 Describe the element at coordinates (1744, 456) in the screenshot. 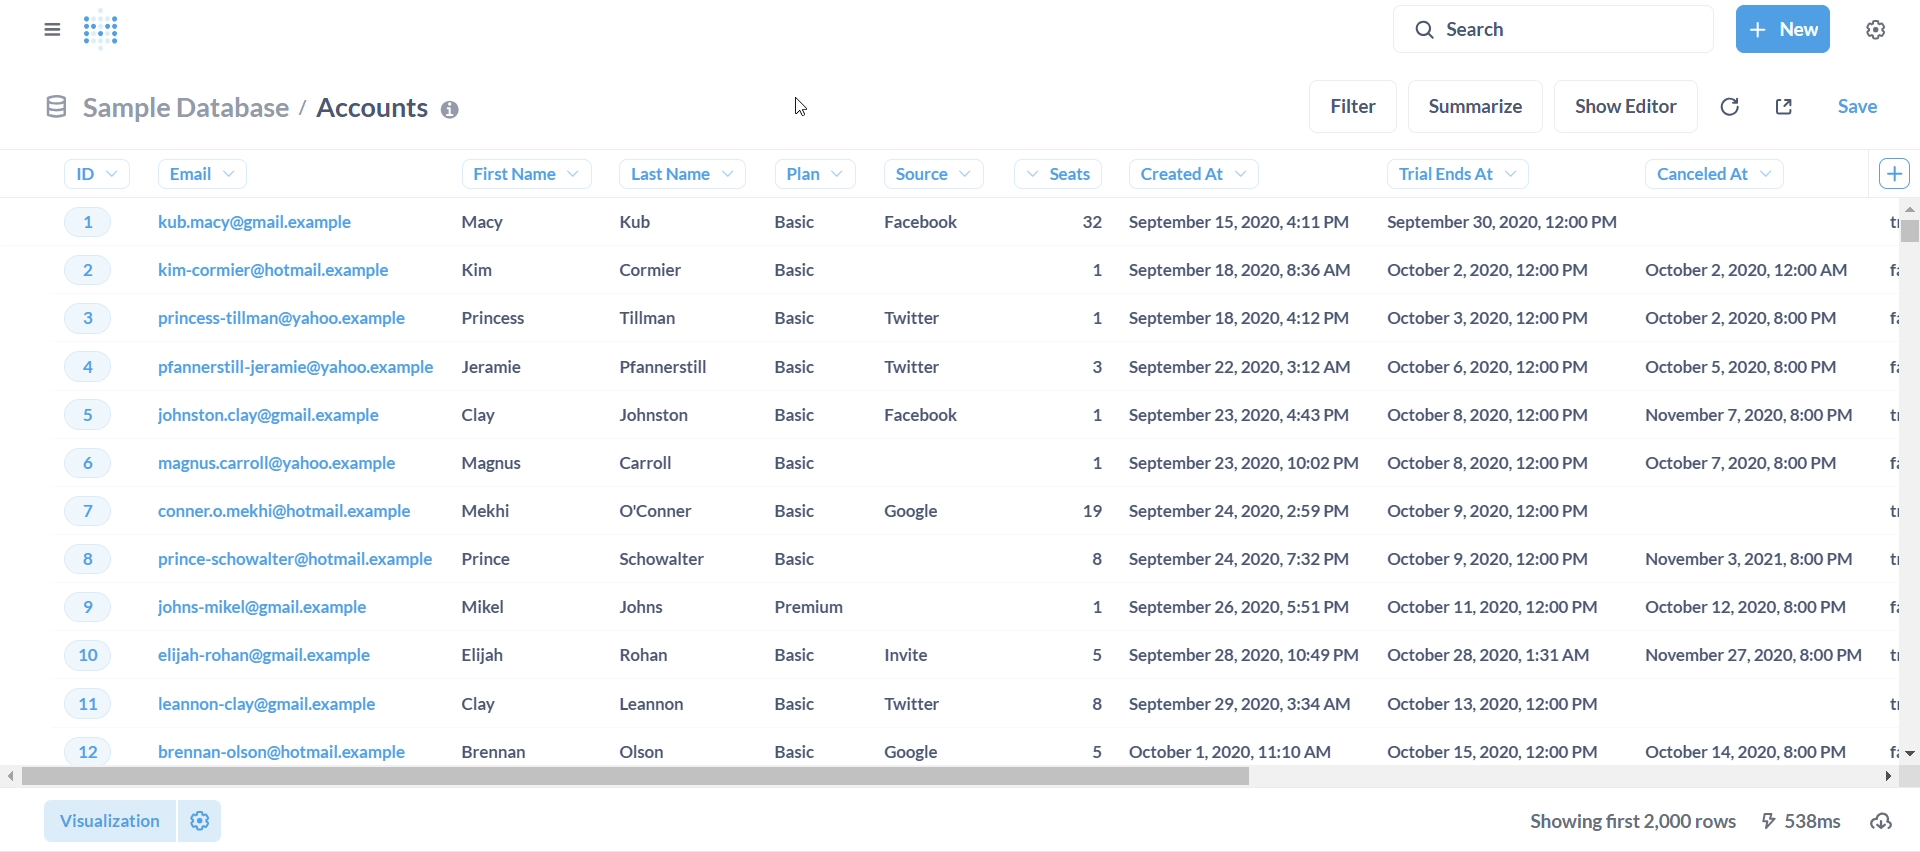

I see `canceled at` at that location.